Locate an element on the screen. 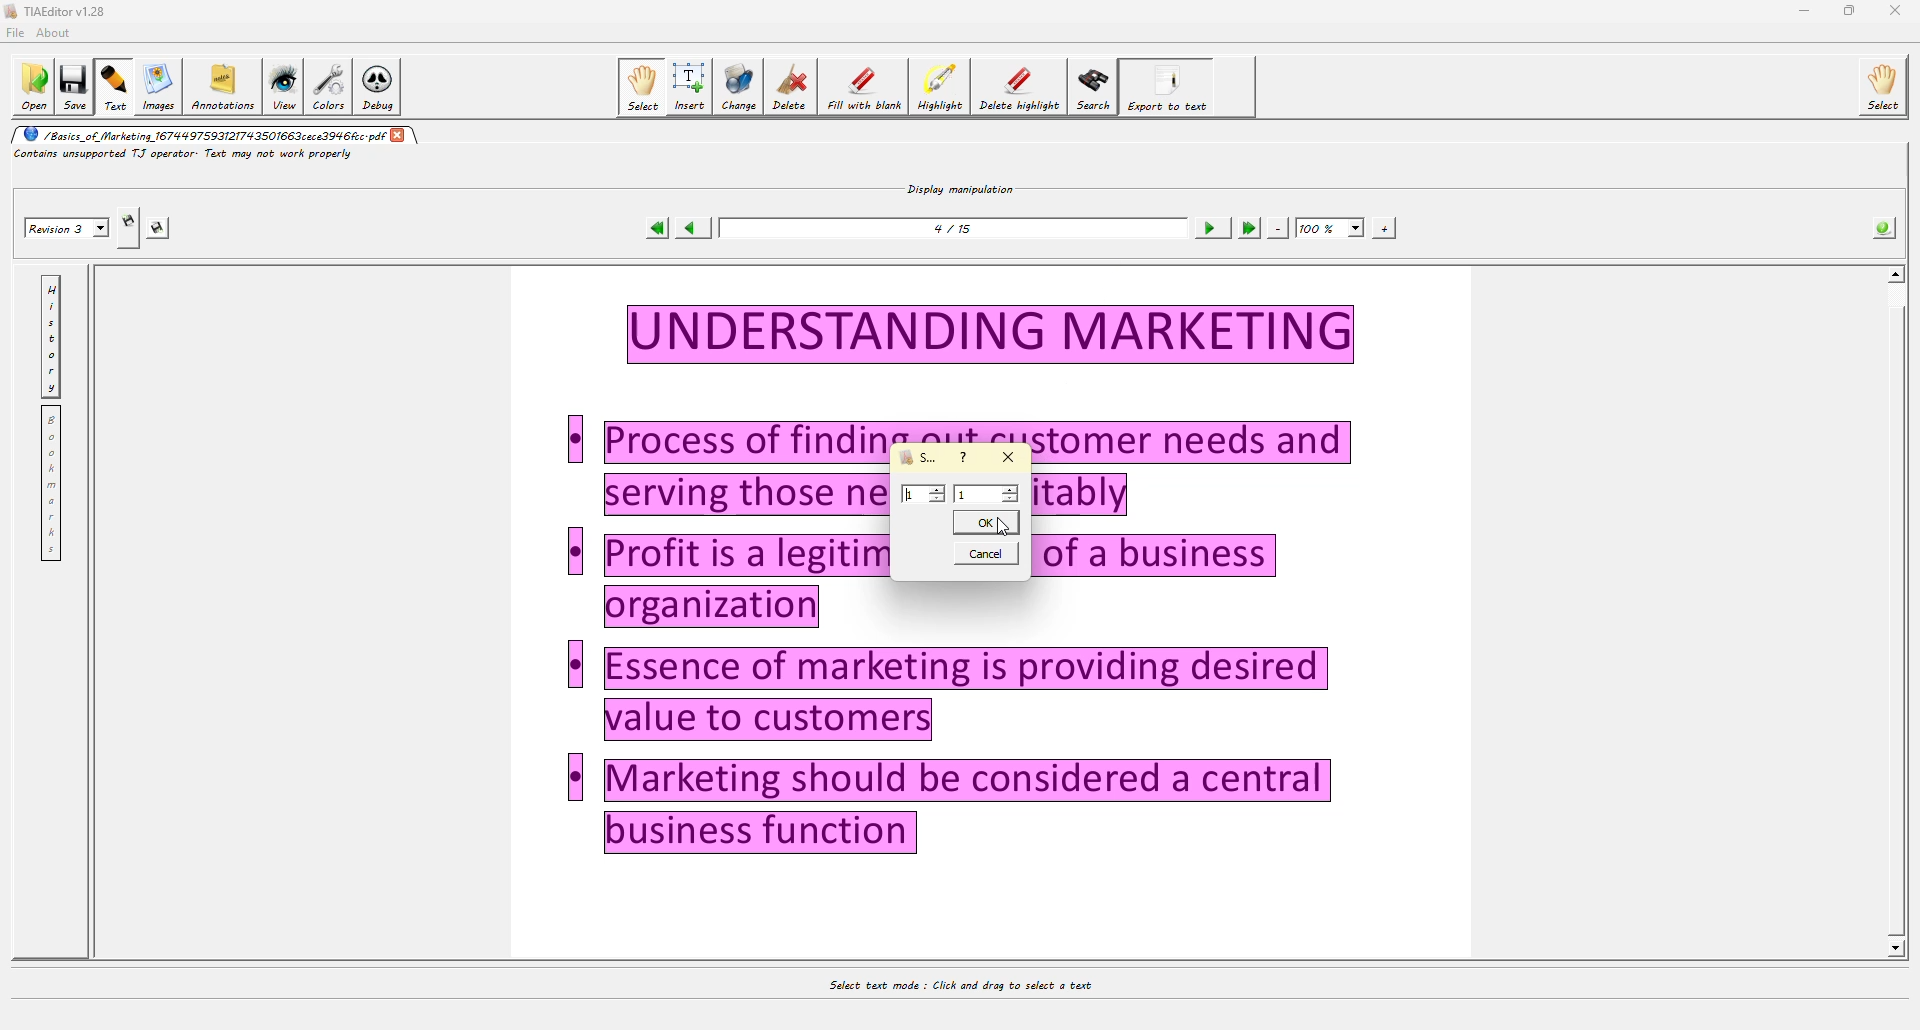 The height and width of the screenshot is (1030, 1920). view is located at coordinates (281, 89).